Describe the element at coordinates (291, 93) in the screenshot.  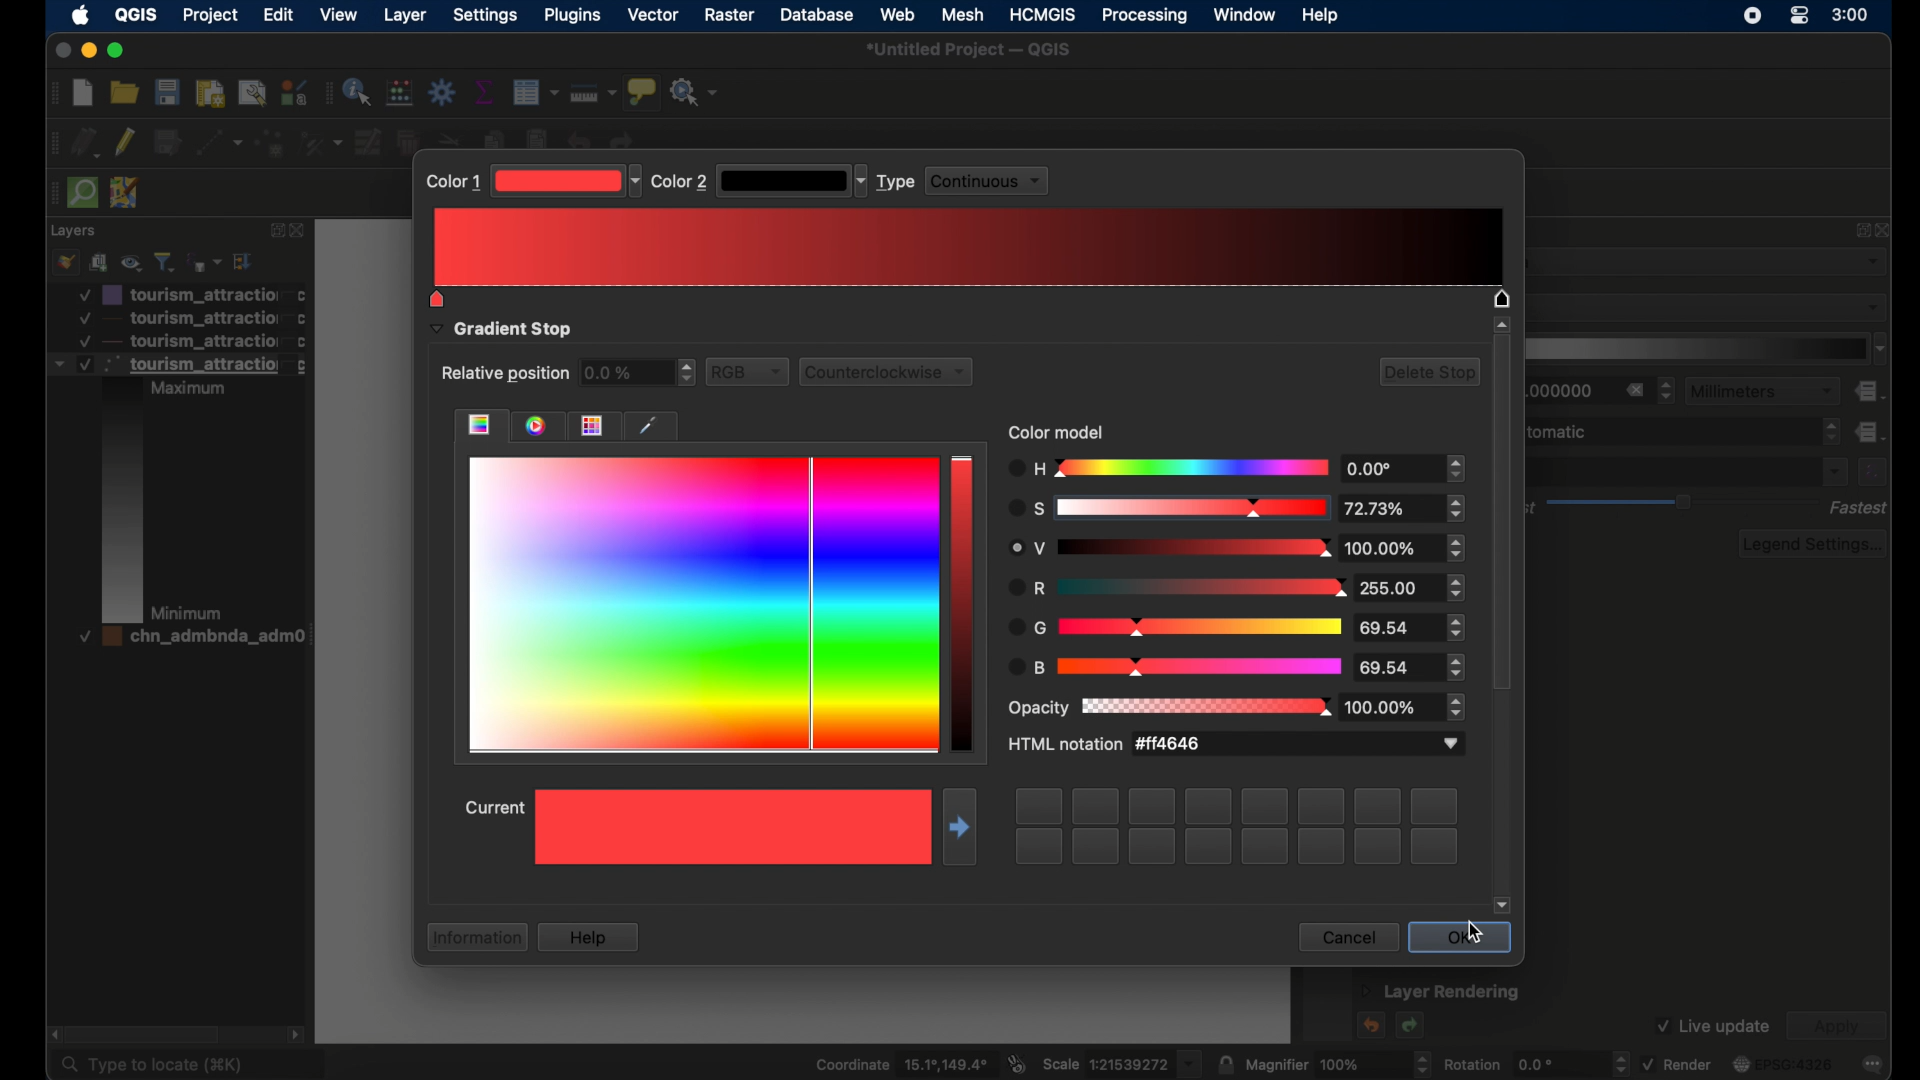
I see `styling manager` at that location.